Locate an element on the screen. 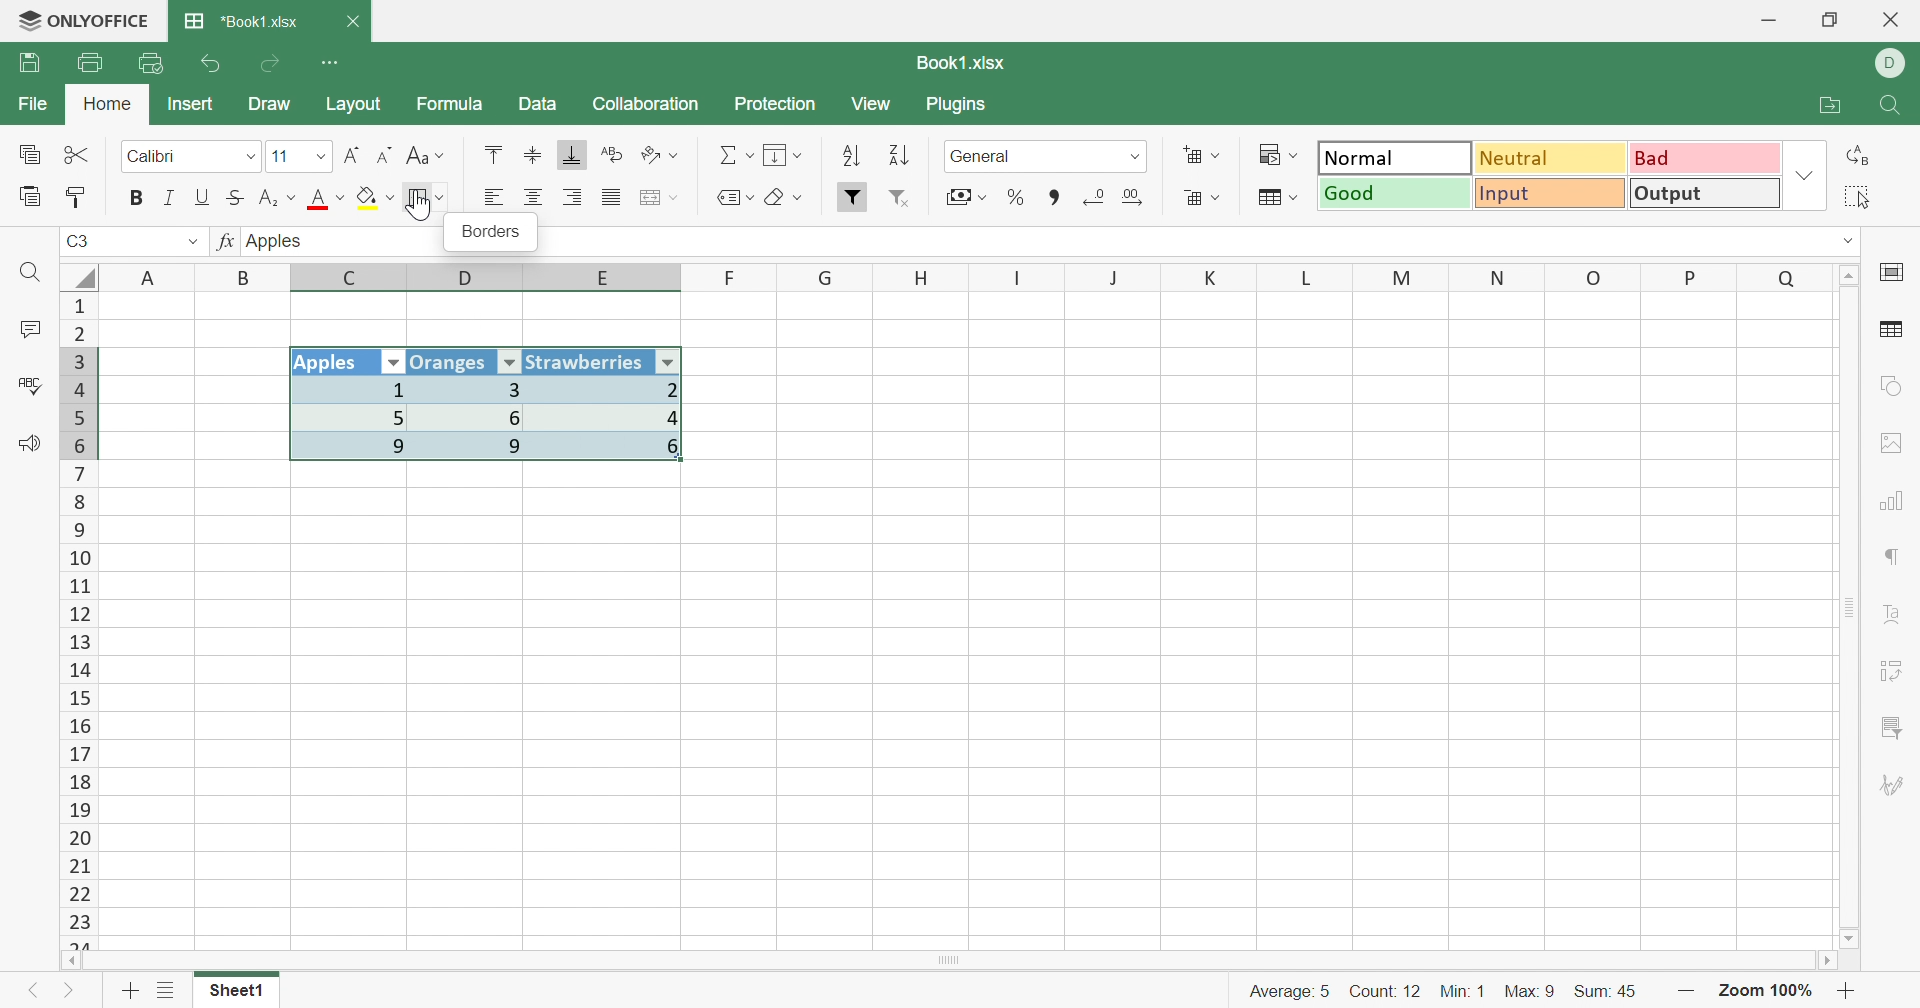 Image resolution: width=1920 pixels, height=1008 pixels. Restore Down is located at coordinates (1833, 20).